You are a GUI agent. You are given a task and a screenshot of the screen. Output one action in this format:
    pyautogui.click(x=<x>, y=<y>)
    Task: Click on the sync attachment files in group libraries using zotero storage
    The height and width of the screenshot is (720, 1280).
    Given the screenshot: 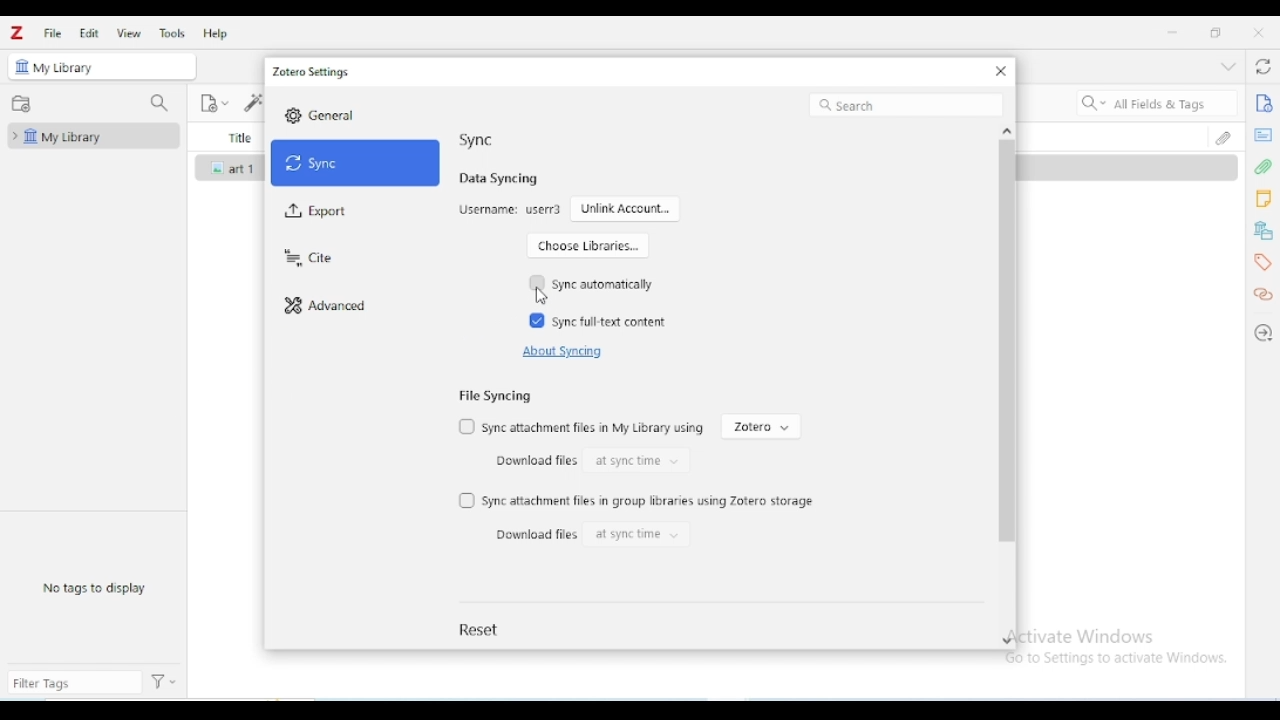 What is the action you would take?
    pyautogui.click(x=650, y=501)
    